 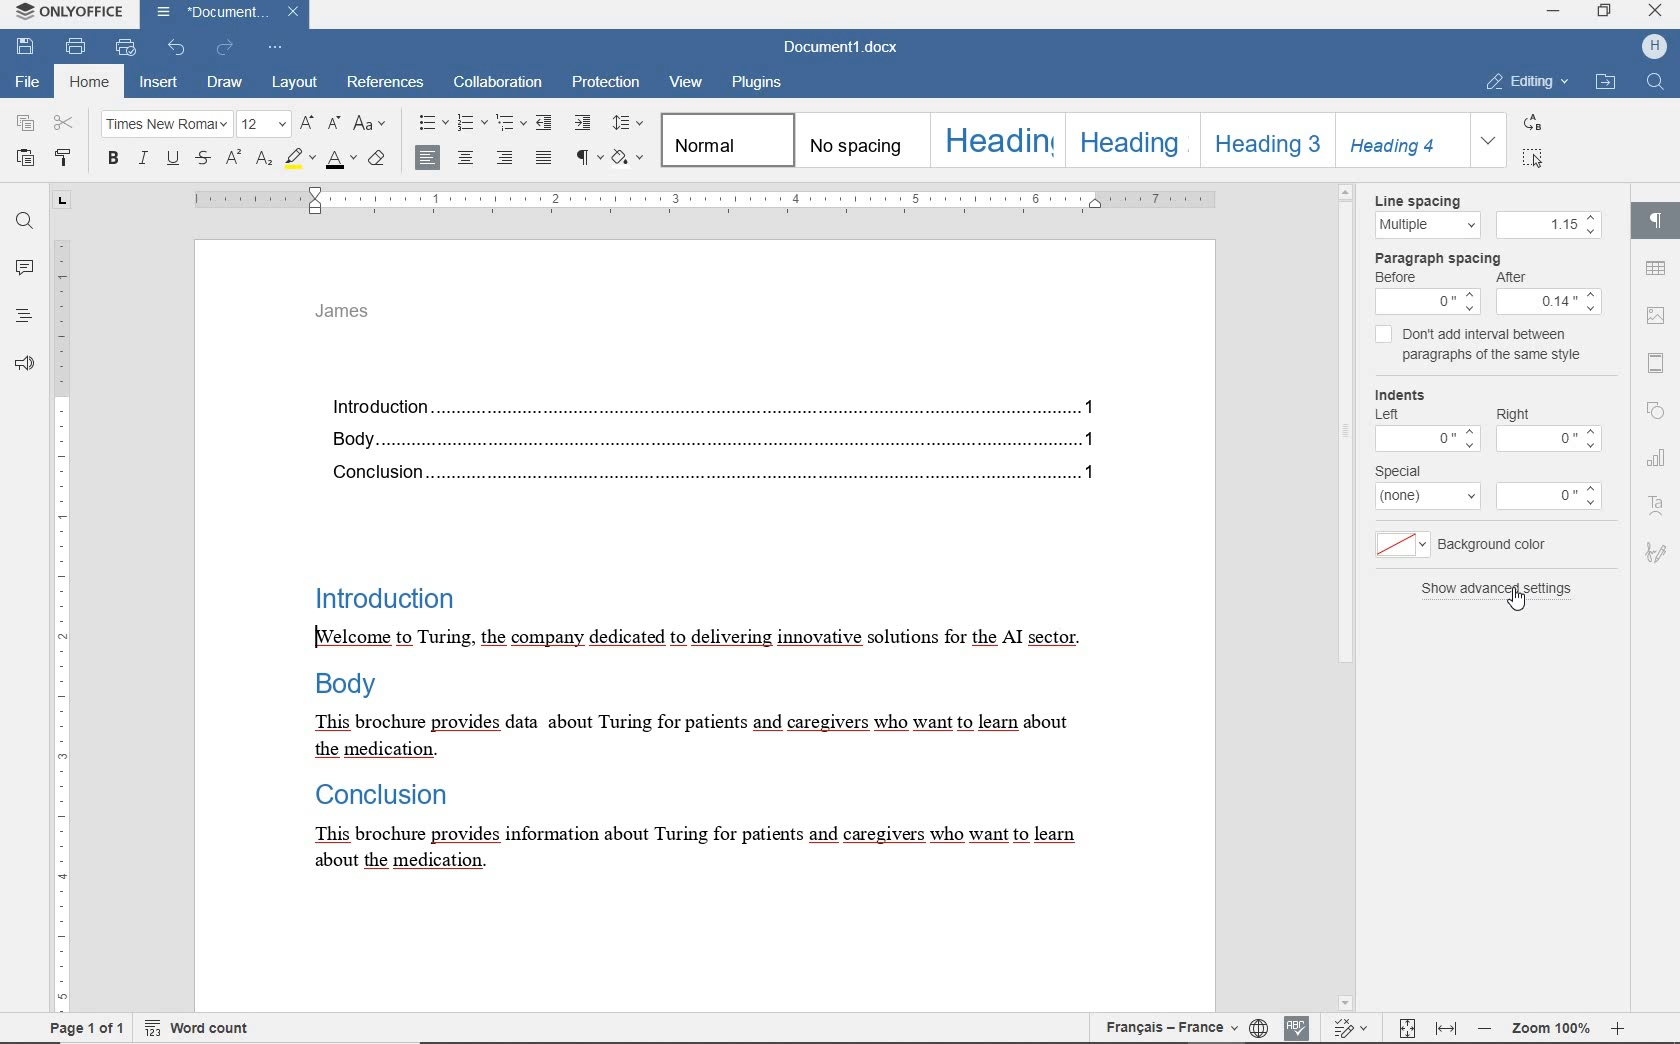 I want to click on scrollbar, so click(x=1621, y=595).